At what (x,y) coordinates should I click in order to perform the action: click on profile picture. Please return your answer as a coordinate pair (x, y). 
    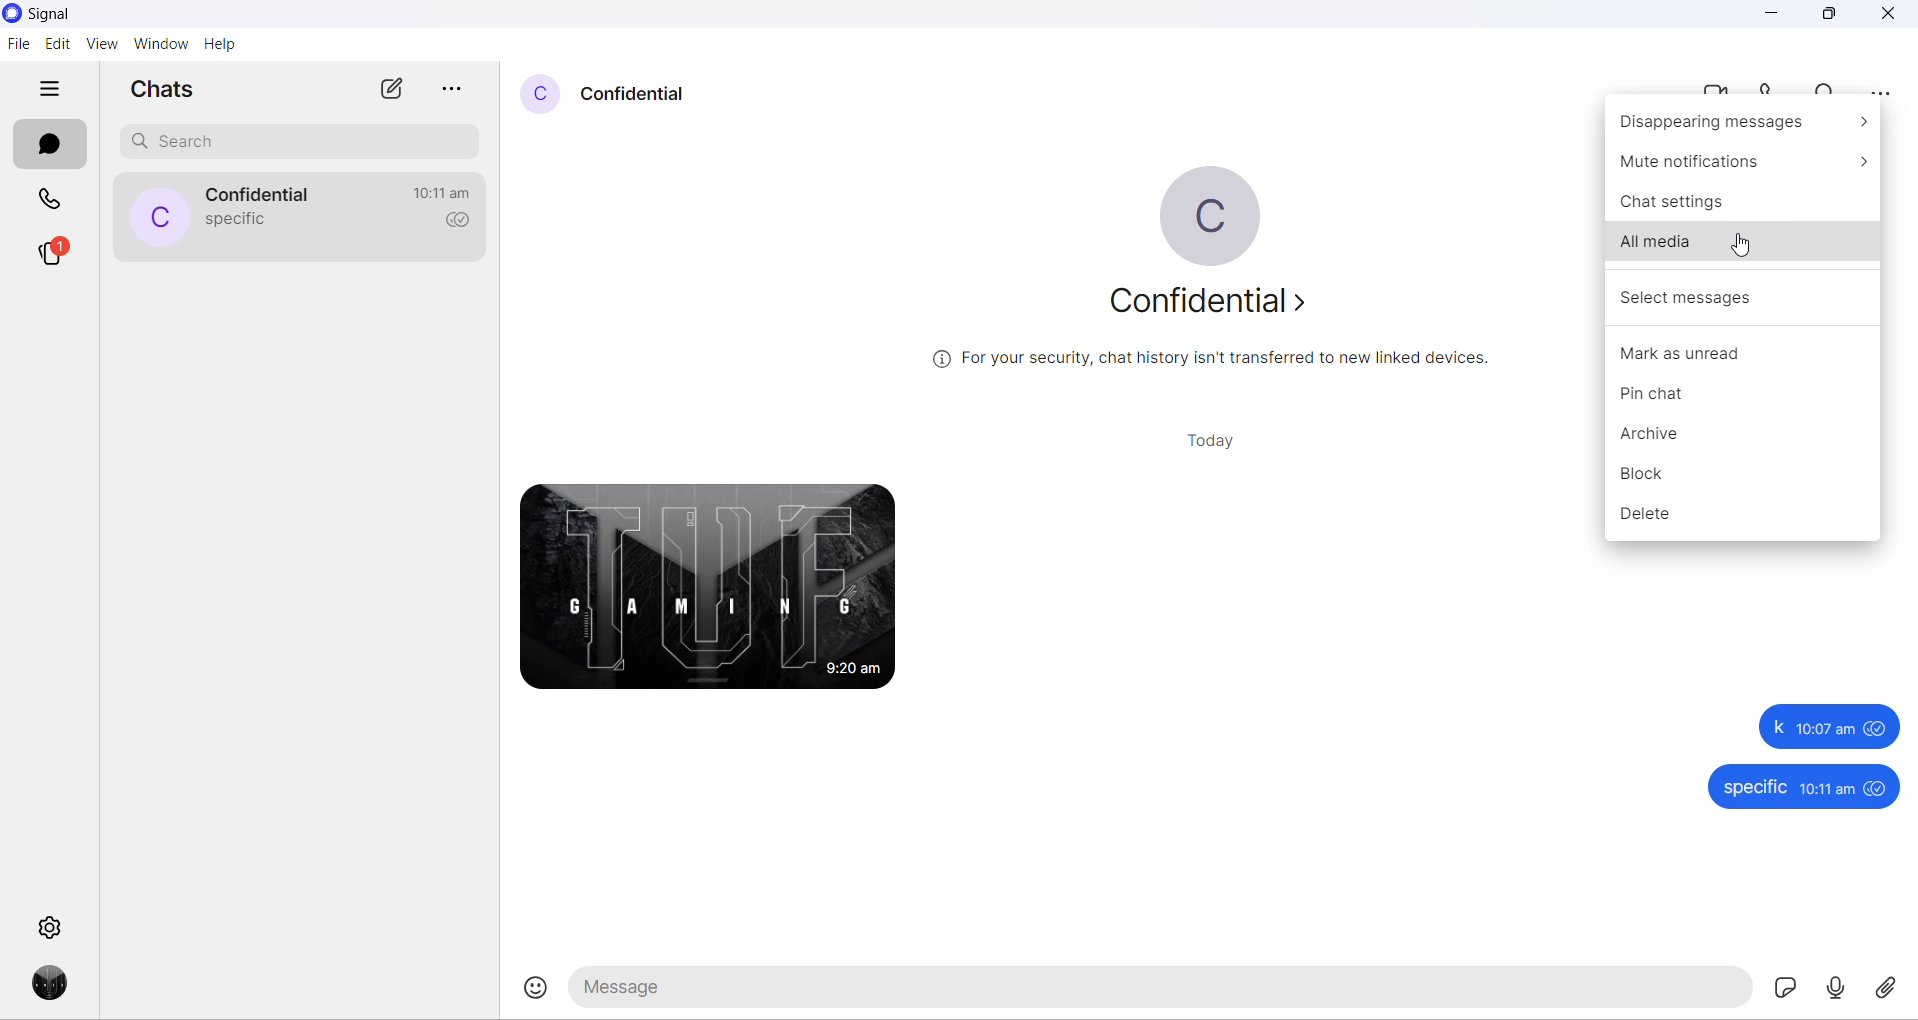
    Looking at the image, I should click on (1207, 211).